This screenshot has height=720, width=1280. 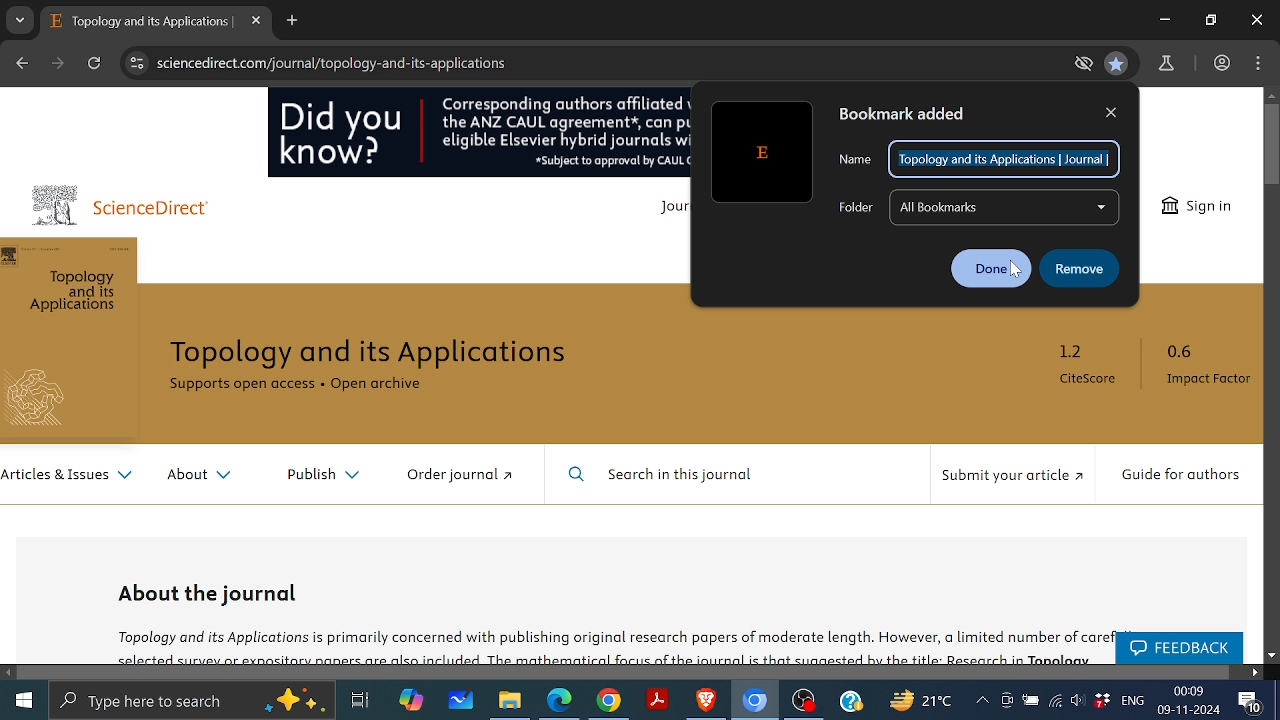 I want to click on Help, so click(x=851, y=700).